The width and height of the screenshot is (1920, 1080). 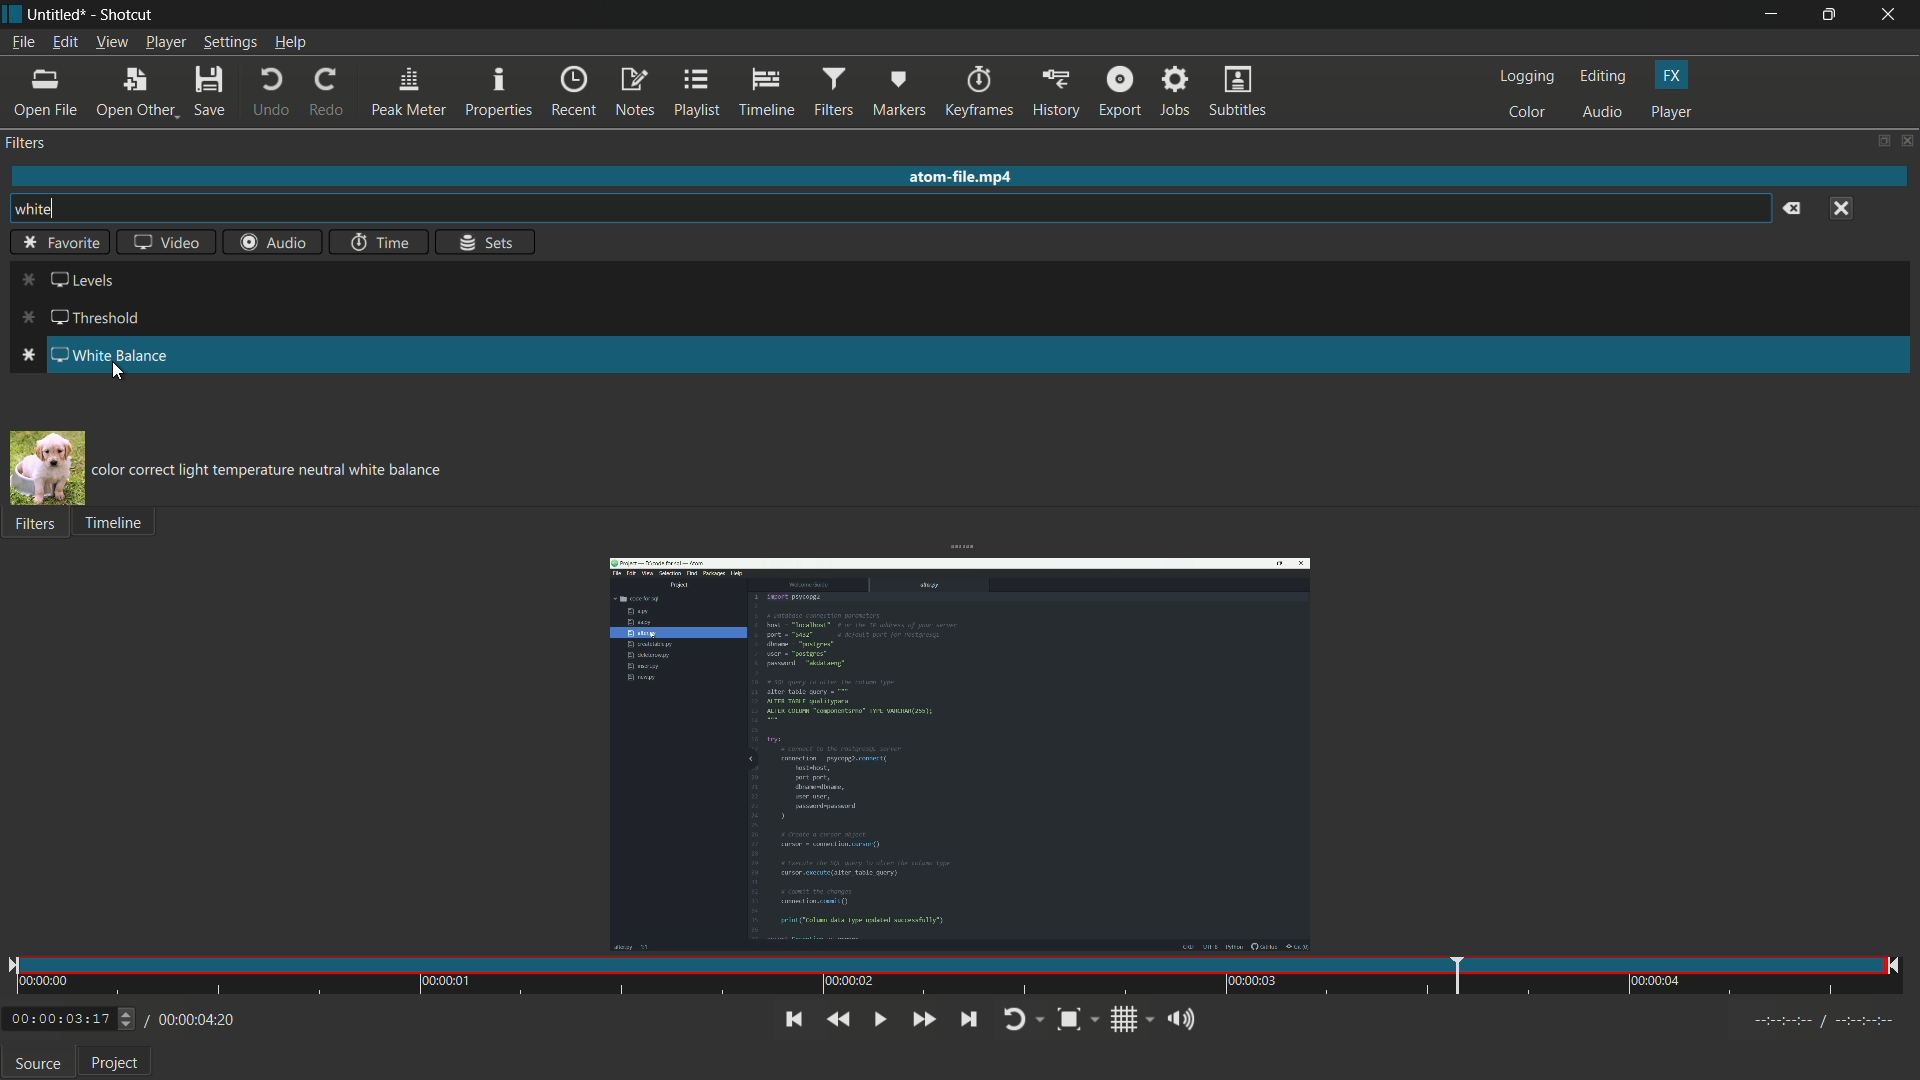 What do you see at coordinates (1178, 90) in the screenshot?
I see `jobs` at bounding box center [1178, 90].